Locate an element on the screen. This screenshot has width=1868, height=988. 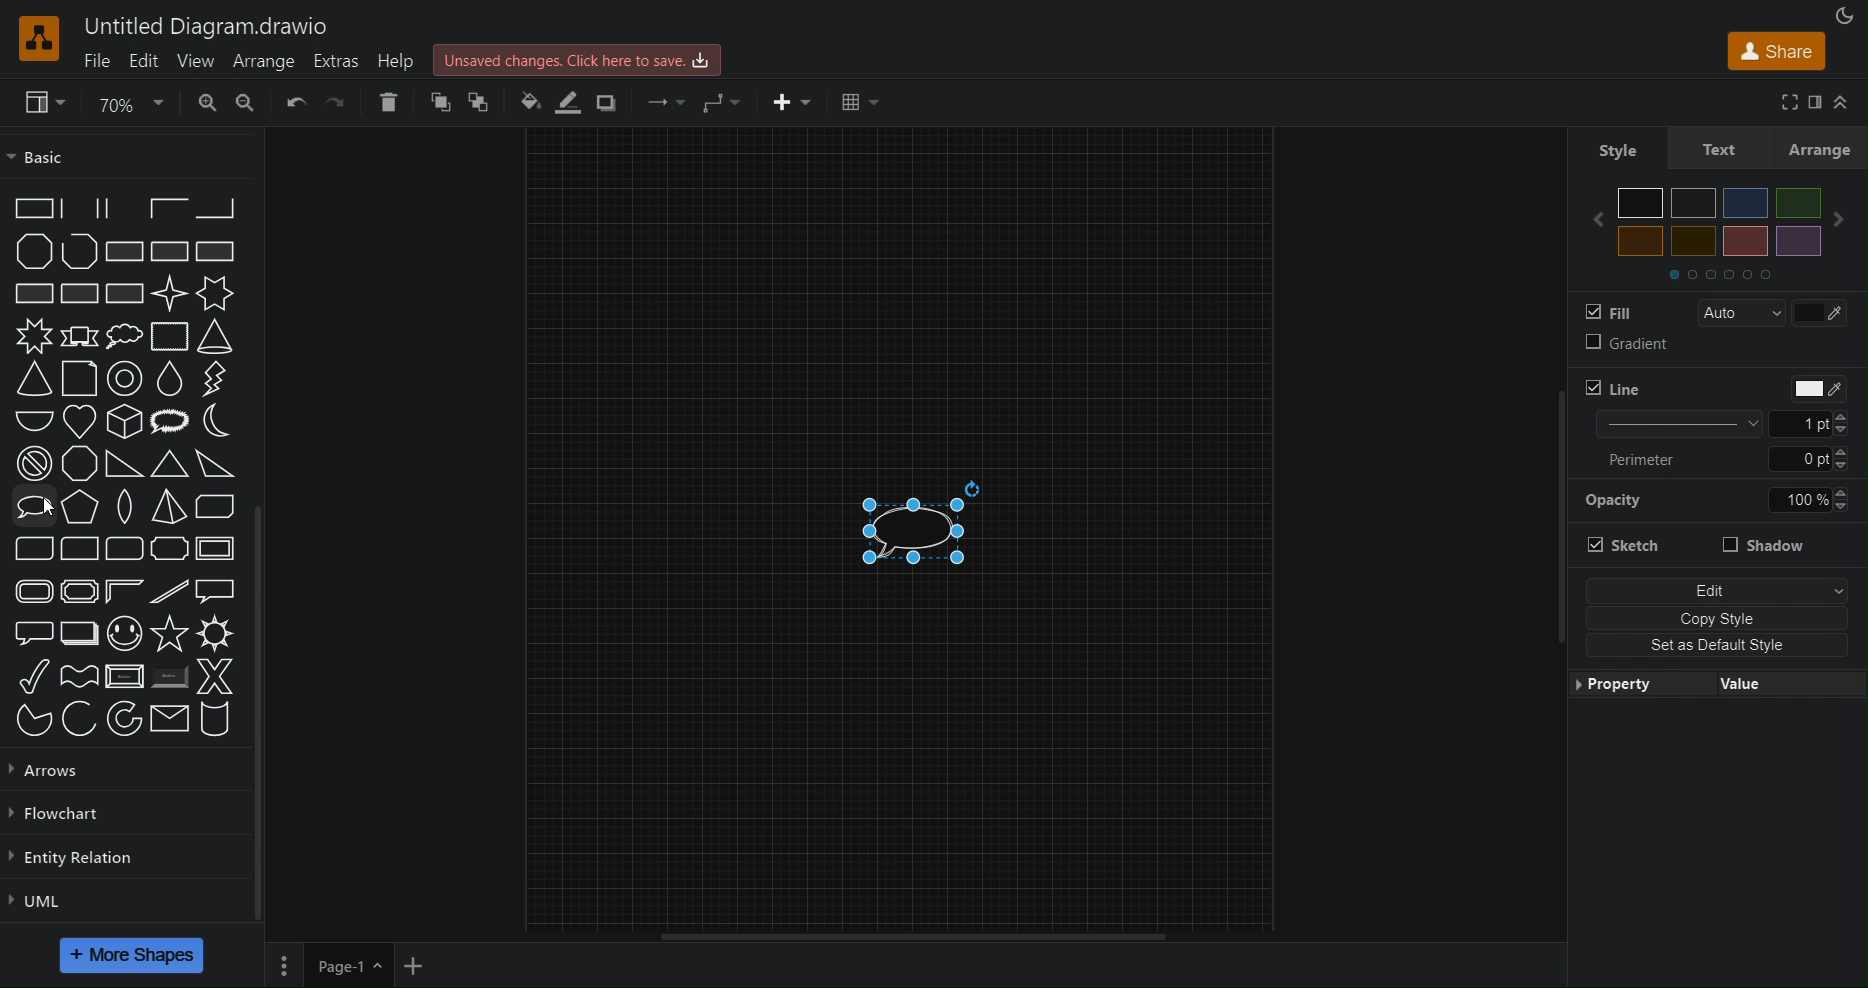
Basic is located at coordinates (44, 156).